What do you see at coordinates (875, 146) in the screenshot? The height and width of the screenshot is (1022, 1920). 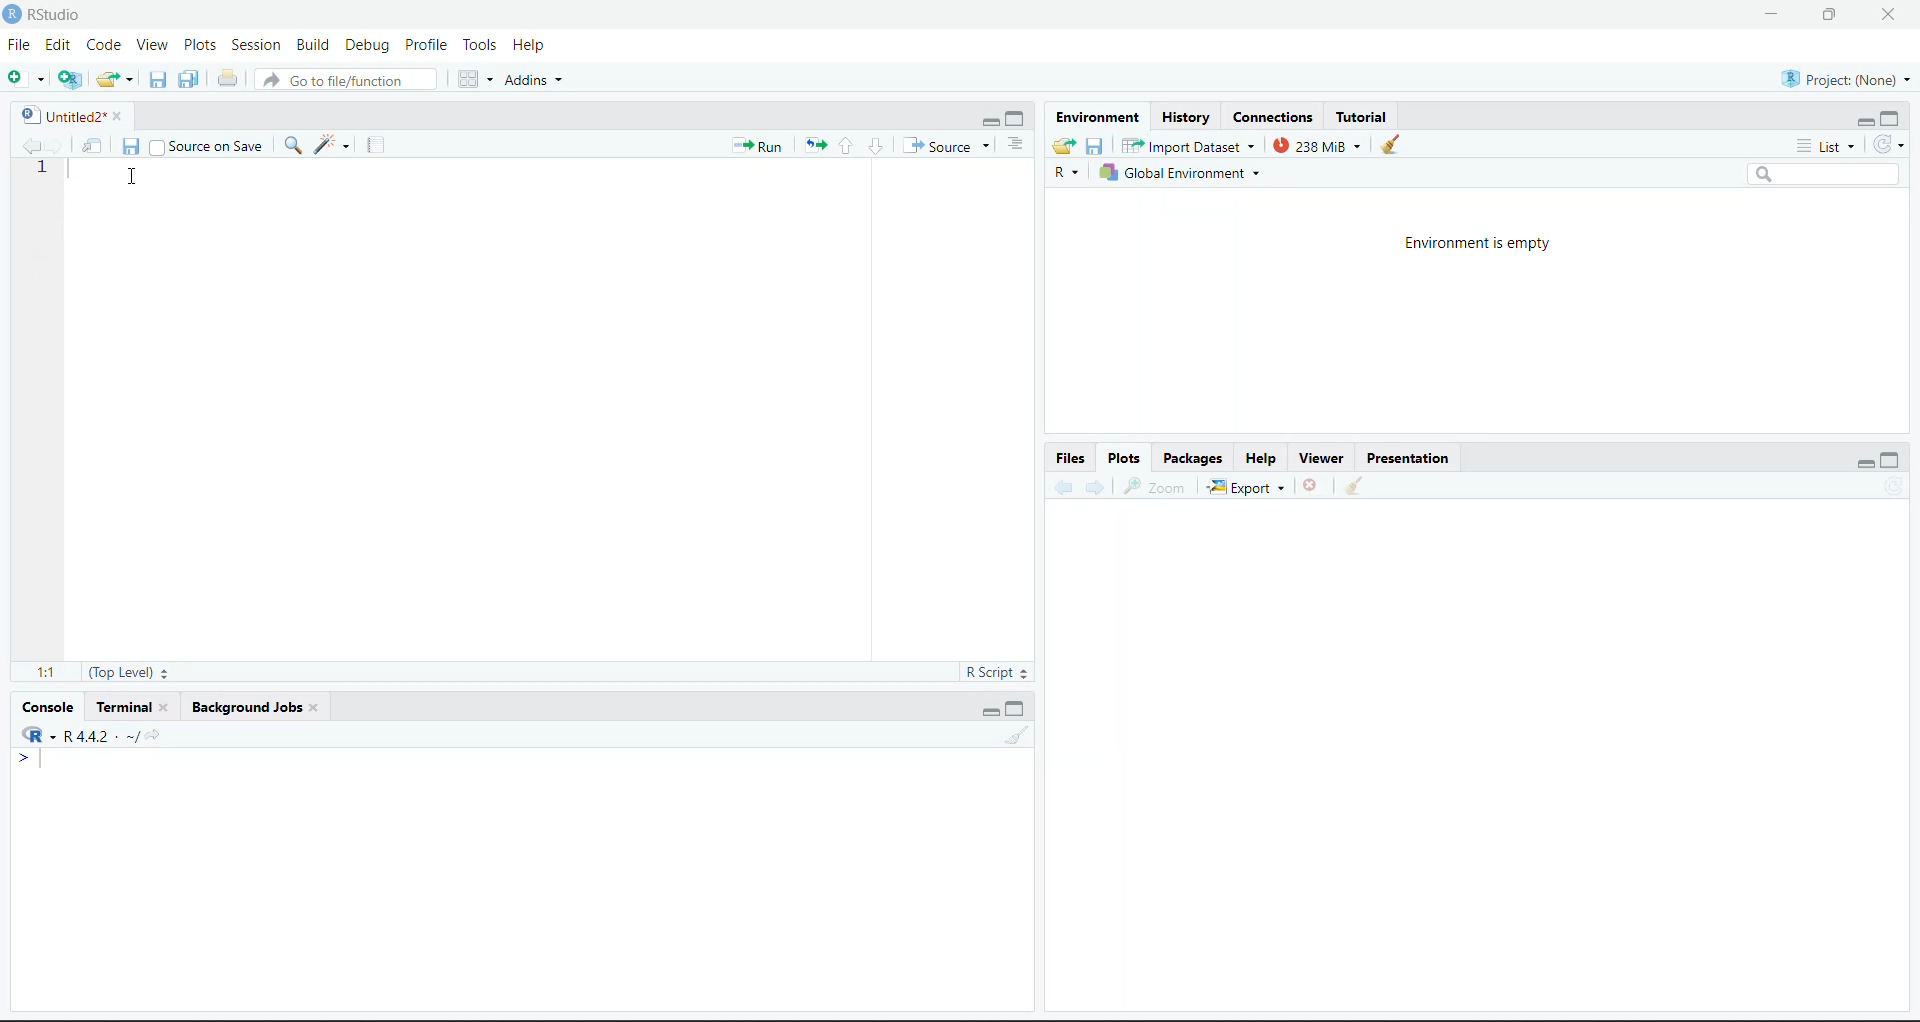 I see `down` at bounding box center [875, 146].